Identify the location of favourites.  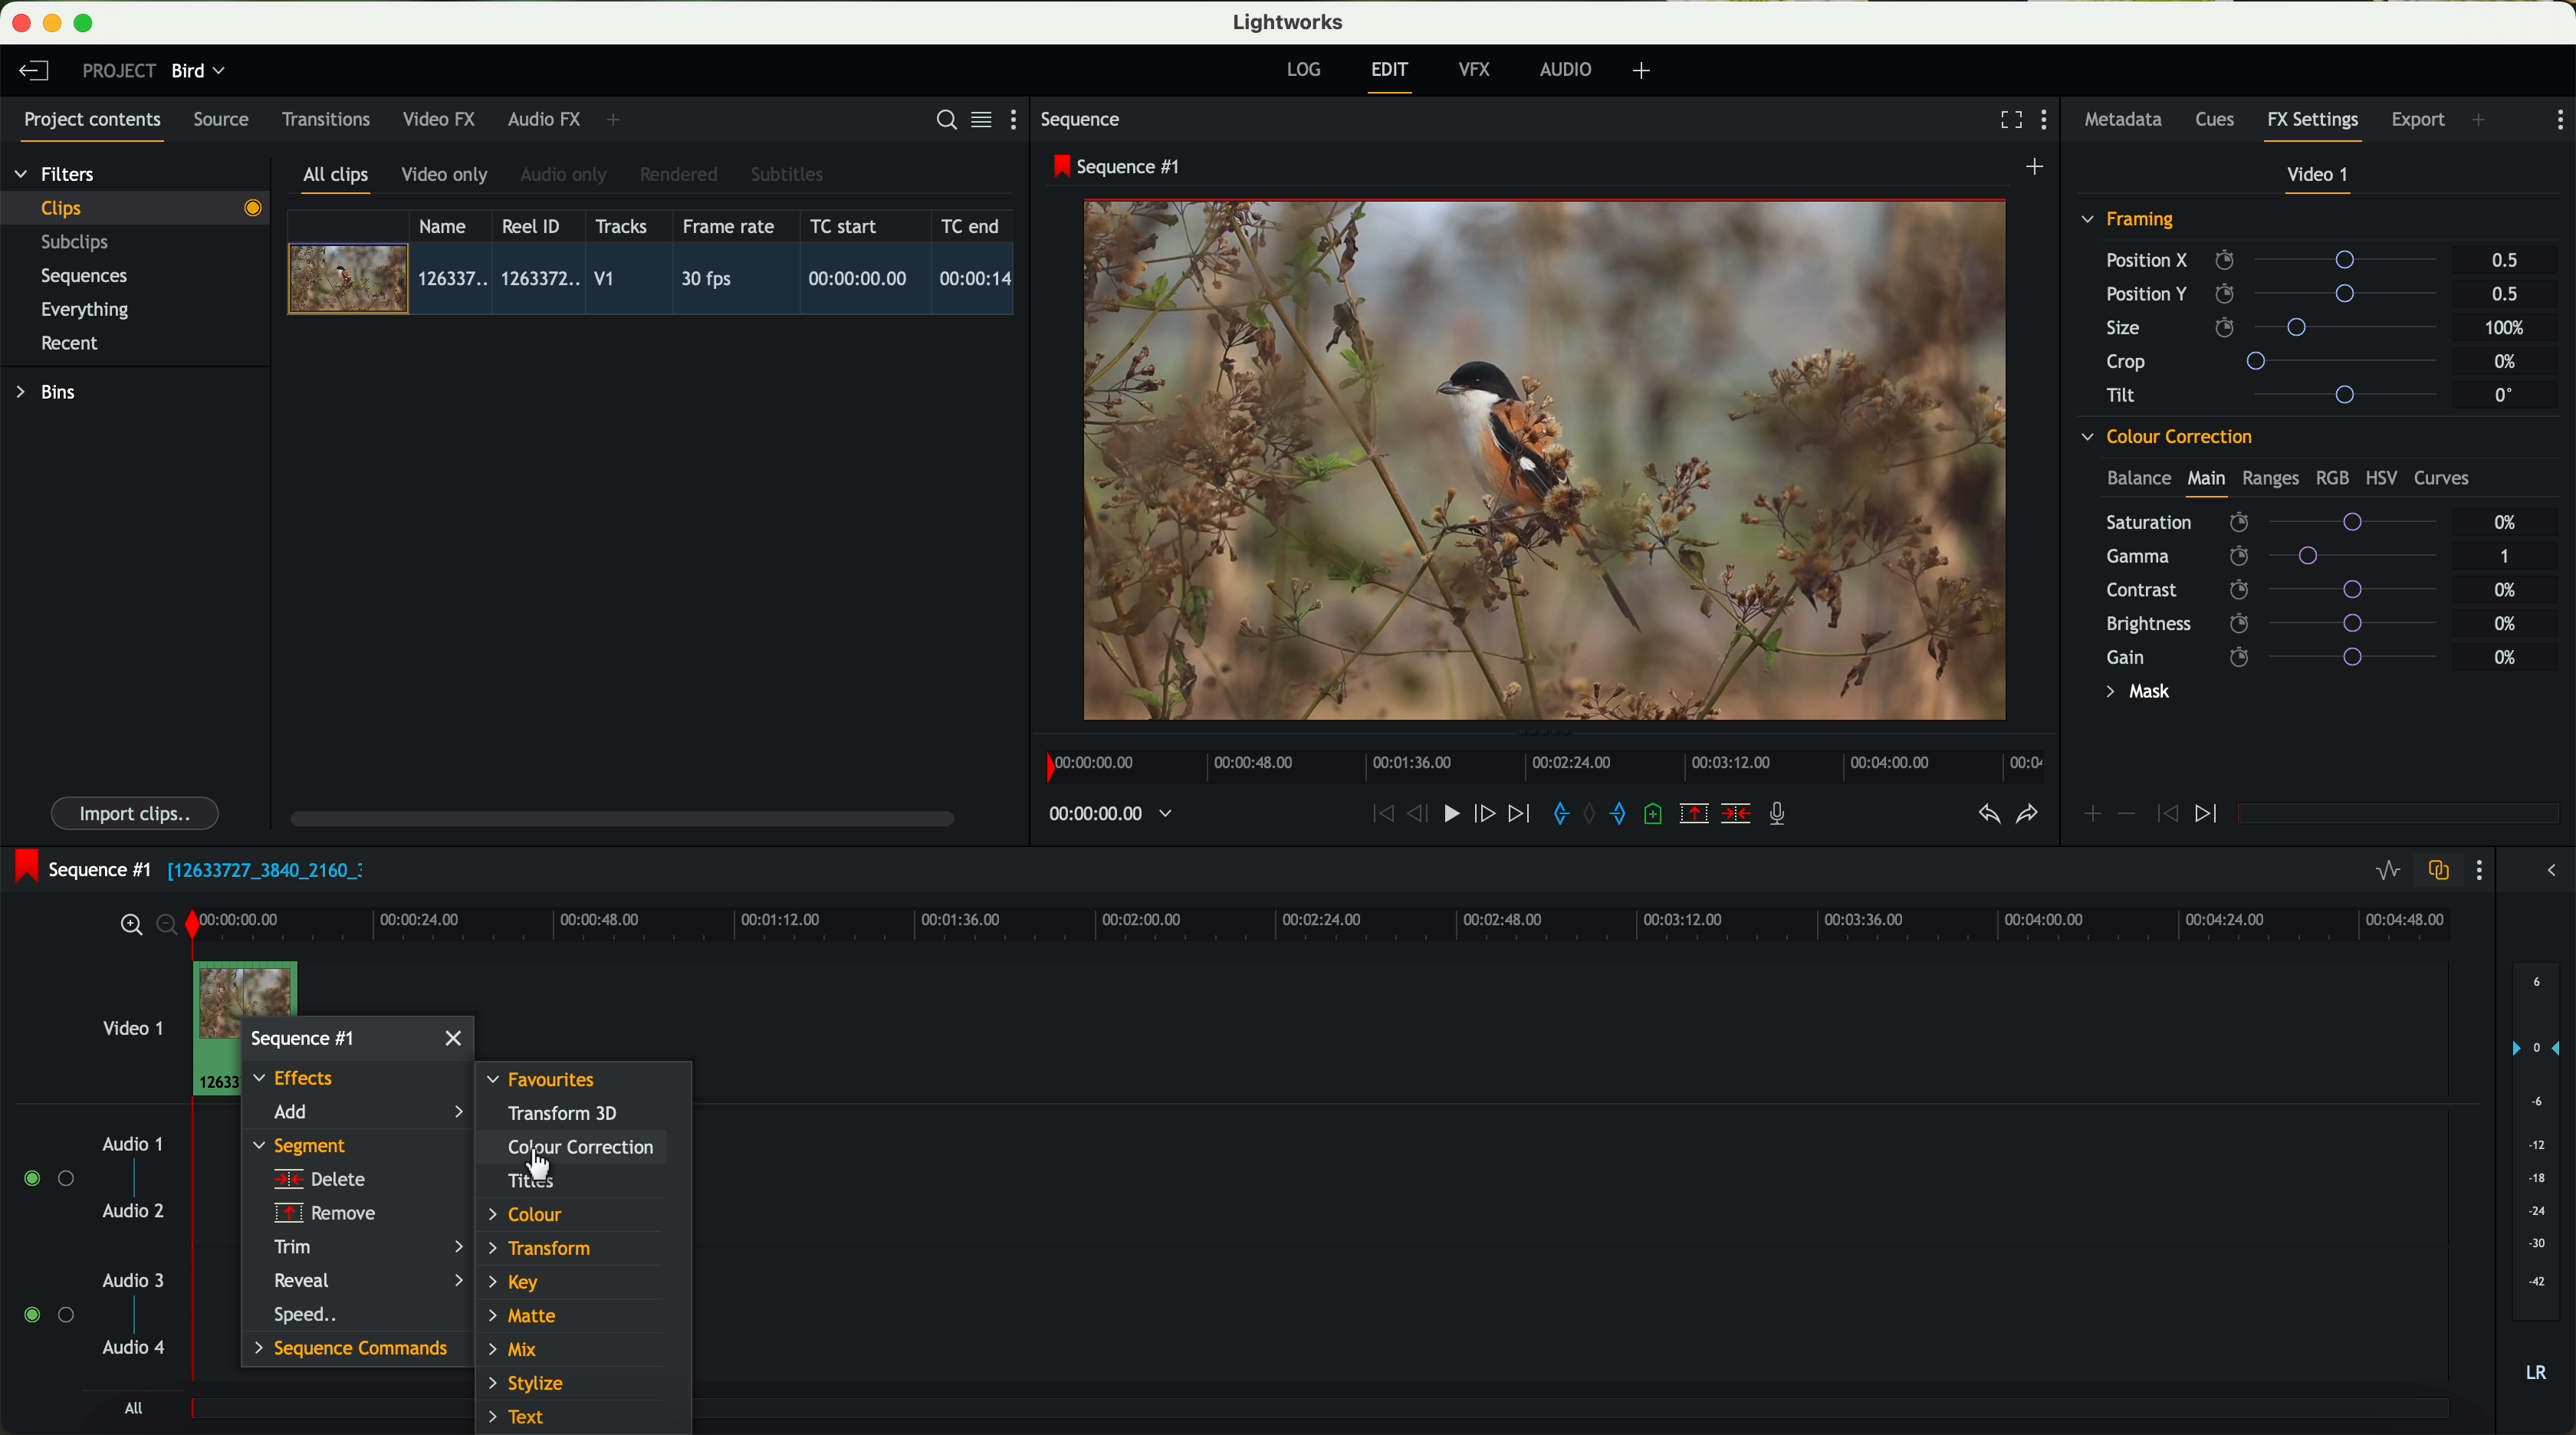
(542, 1080).